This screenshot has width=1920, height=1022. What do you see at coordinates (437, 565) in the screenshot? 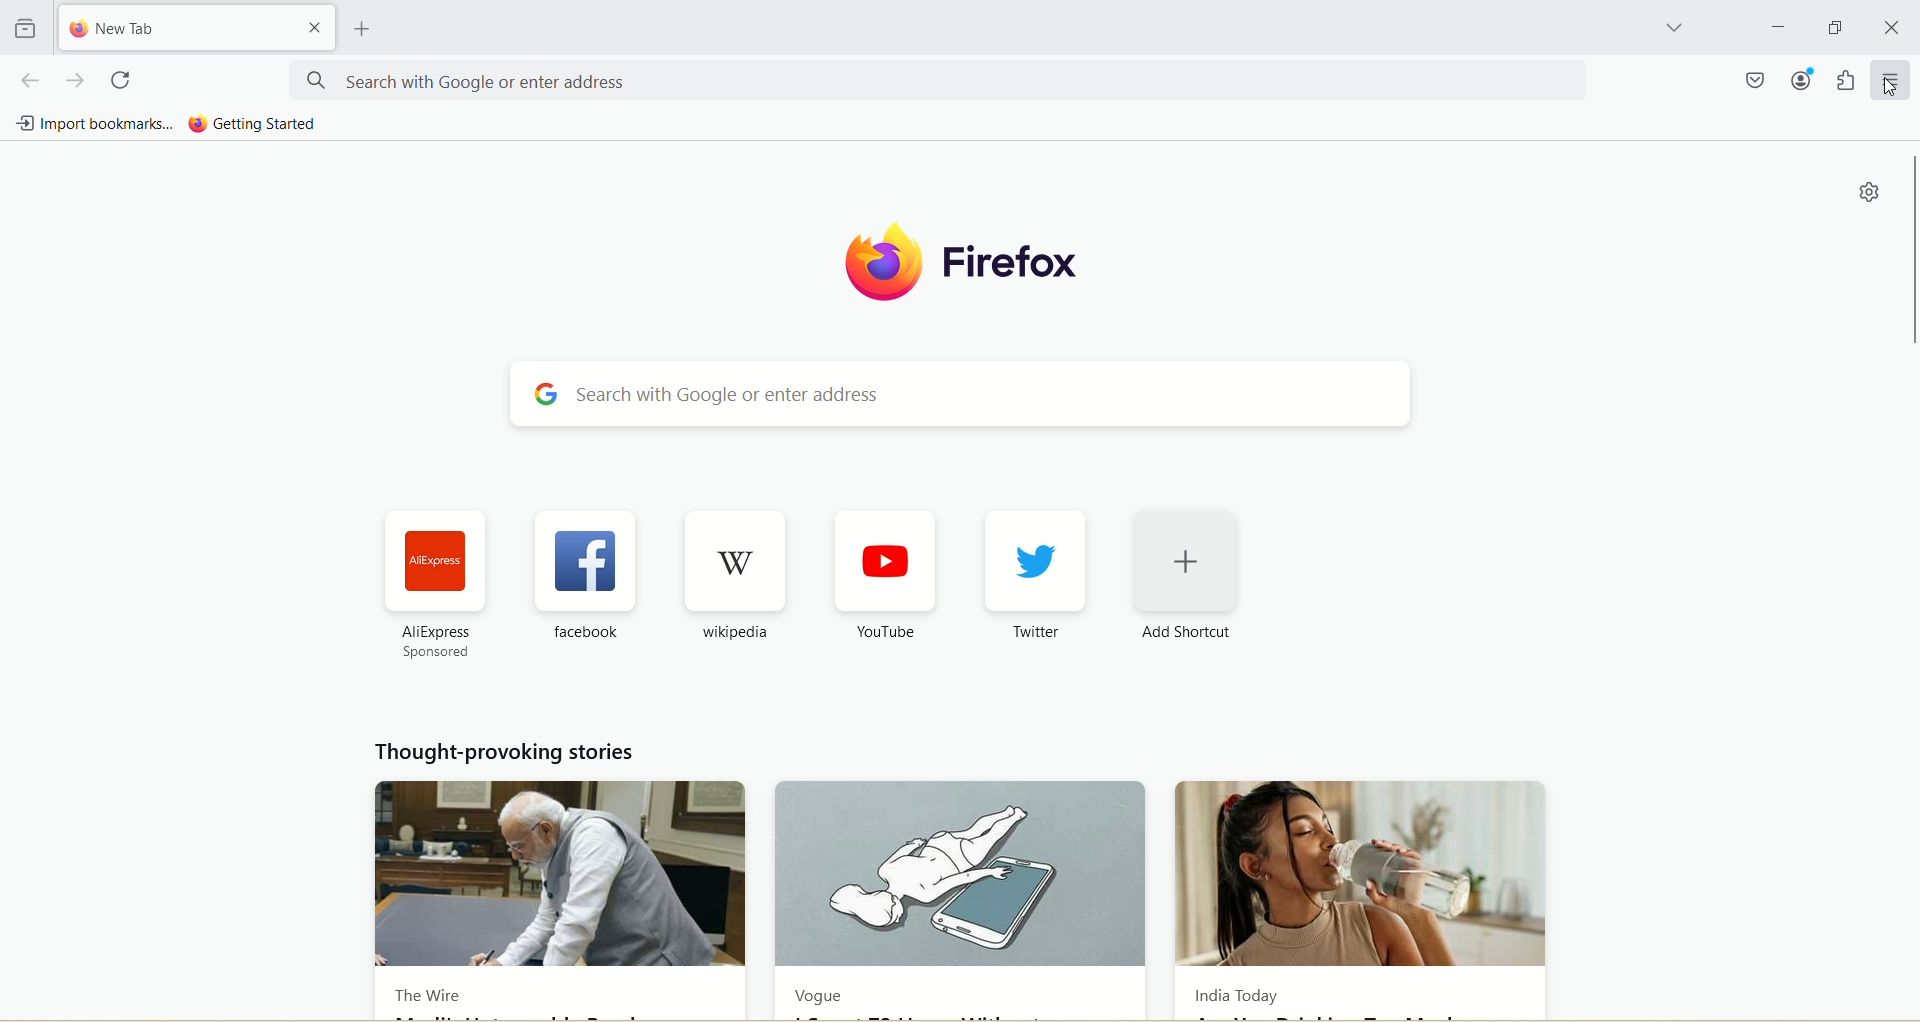
I see `aliexpress` at bounding box center [437, 565].